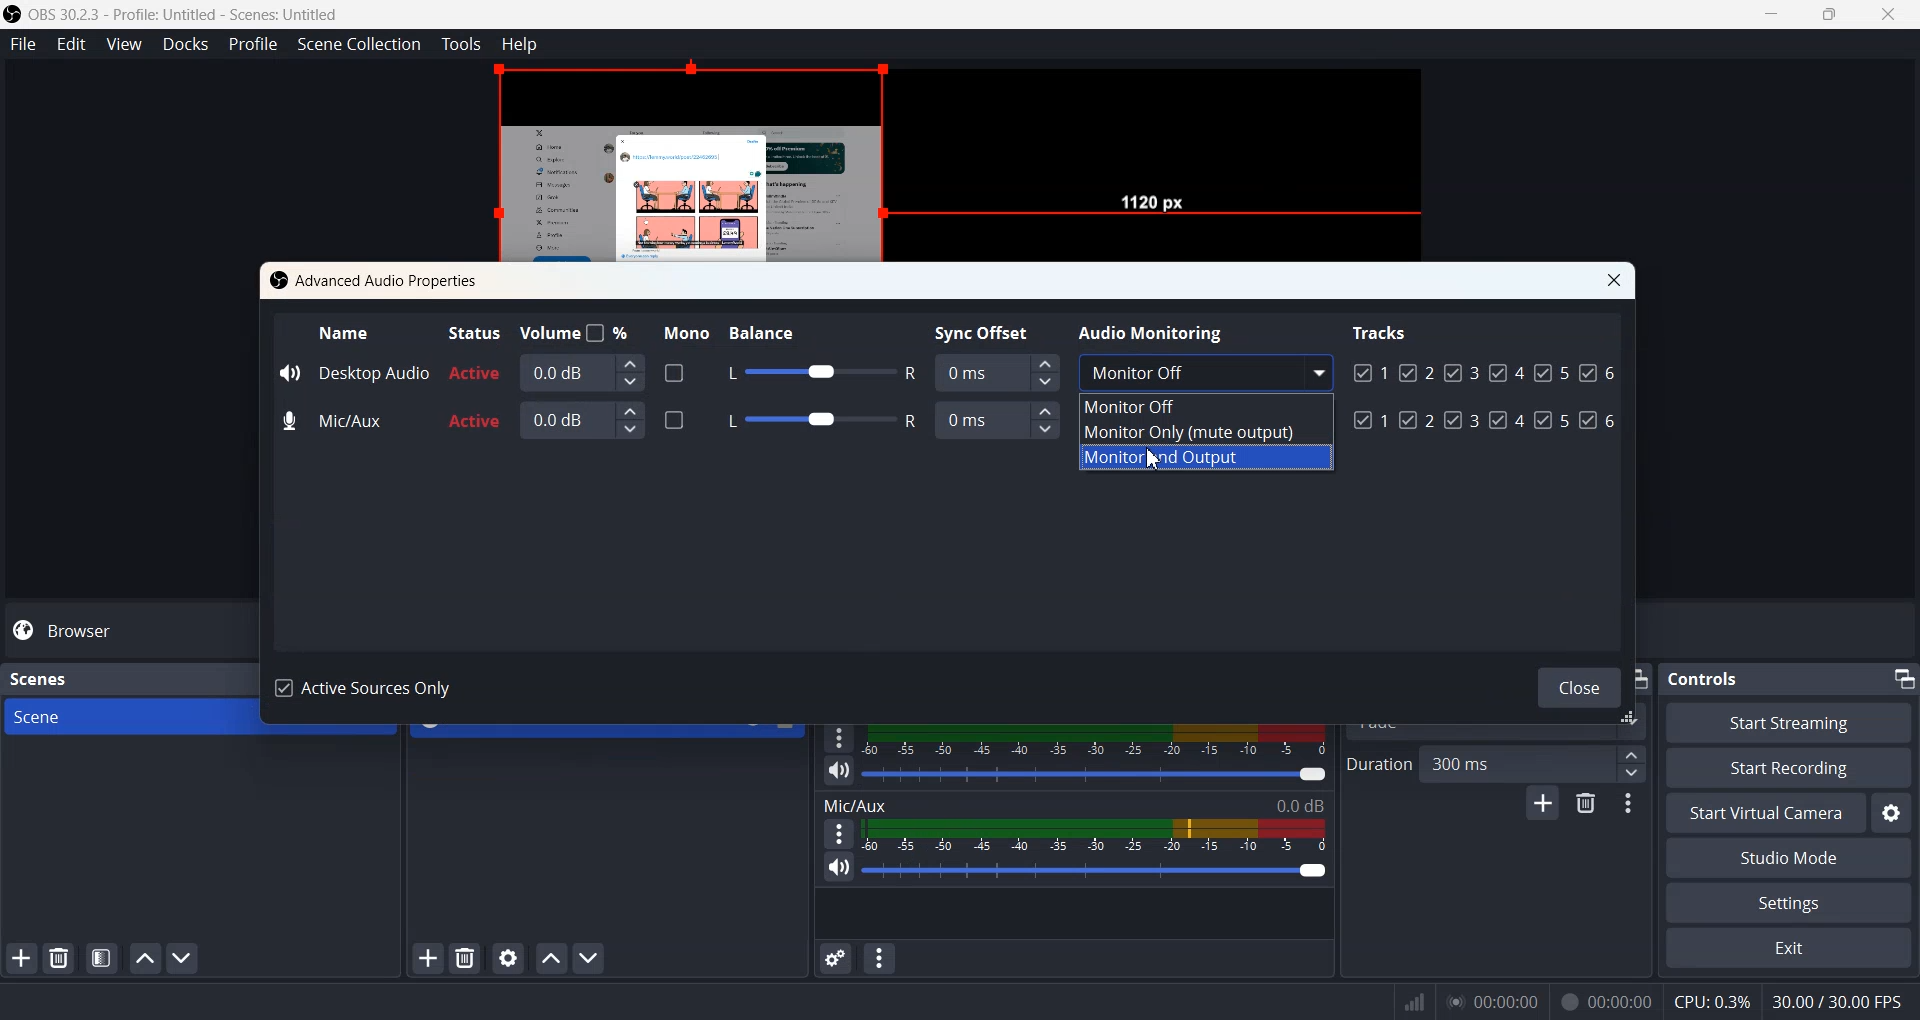 Image resolution: width=1920 pixels, height=1020 pixels. I want to click on More, so click(836, 833).